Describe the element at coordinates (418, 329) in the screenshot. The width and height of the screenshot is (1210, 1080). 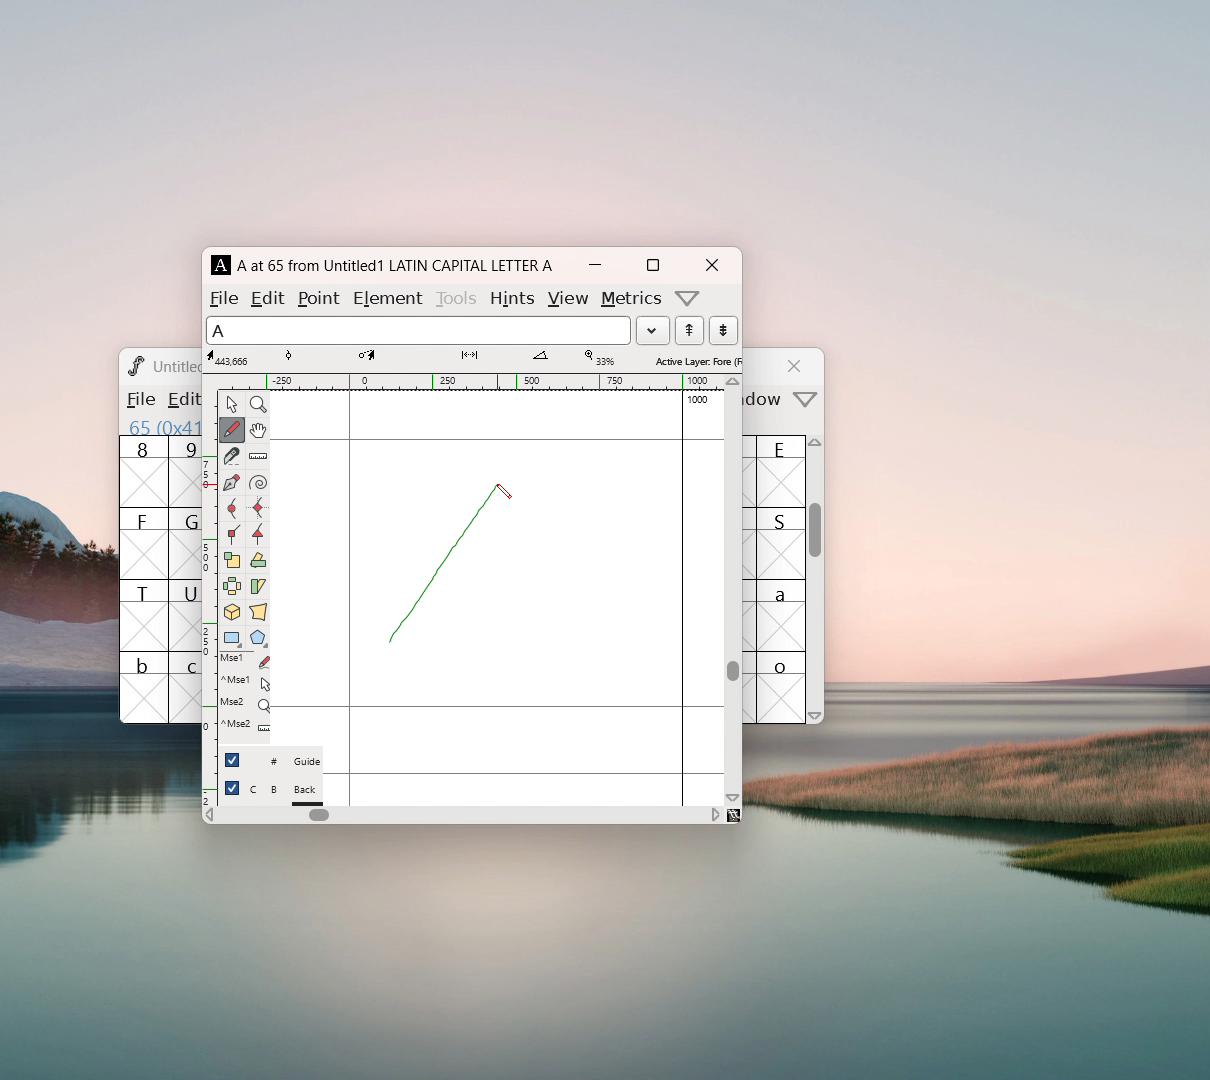
I see `selected letter` at that location.